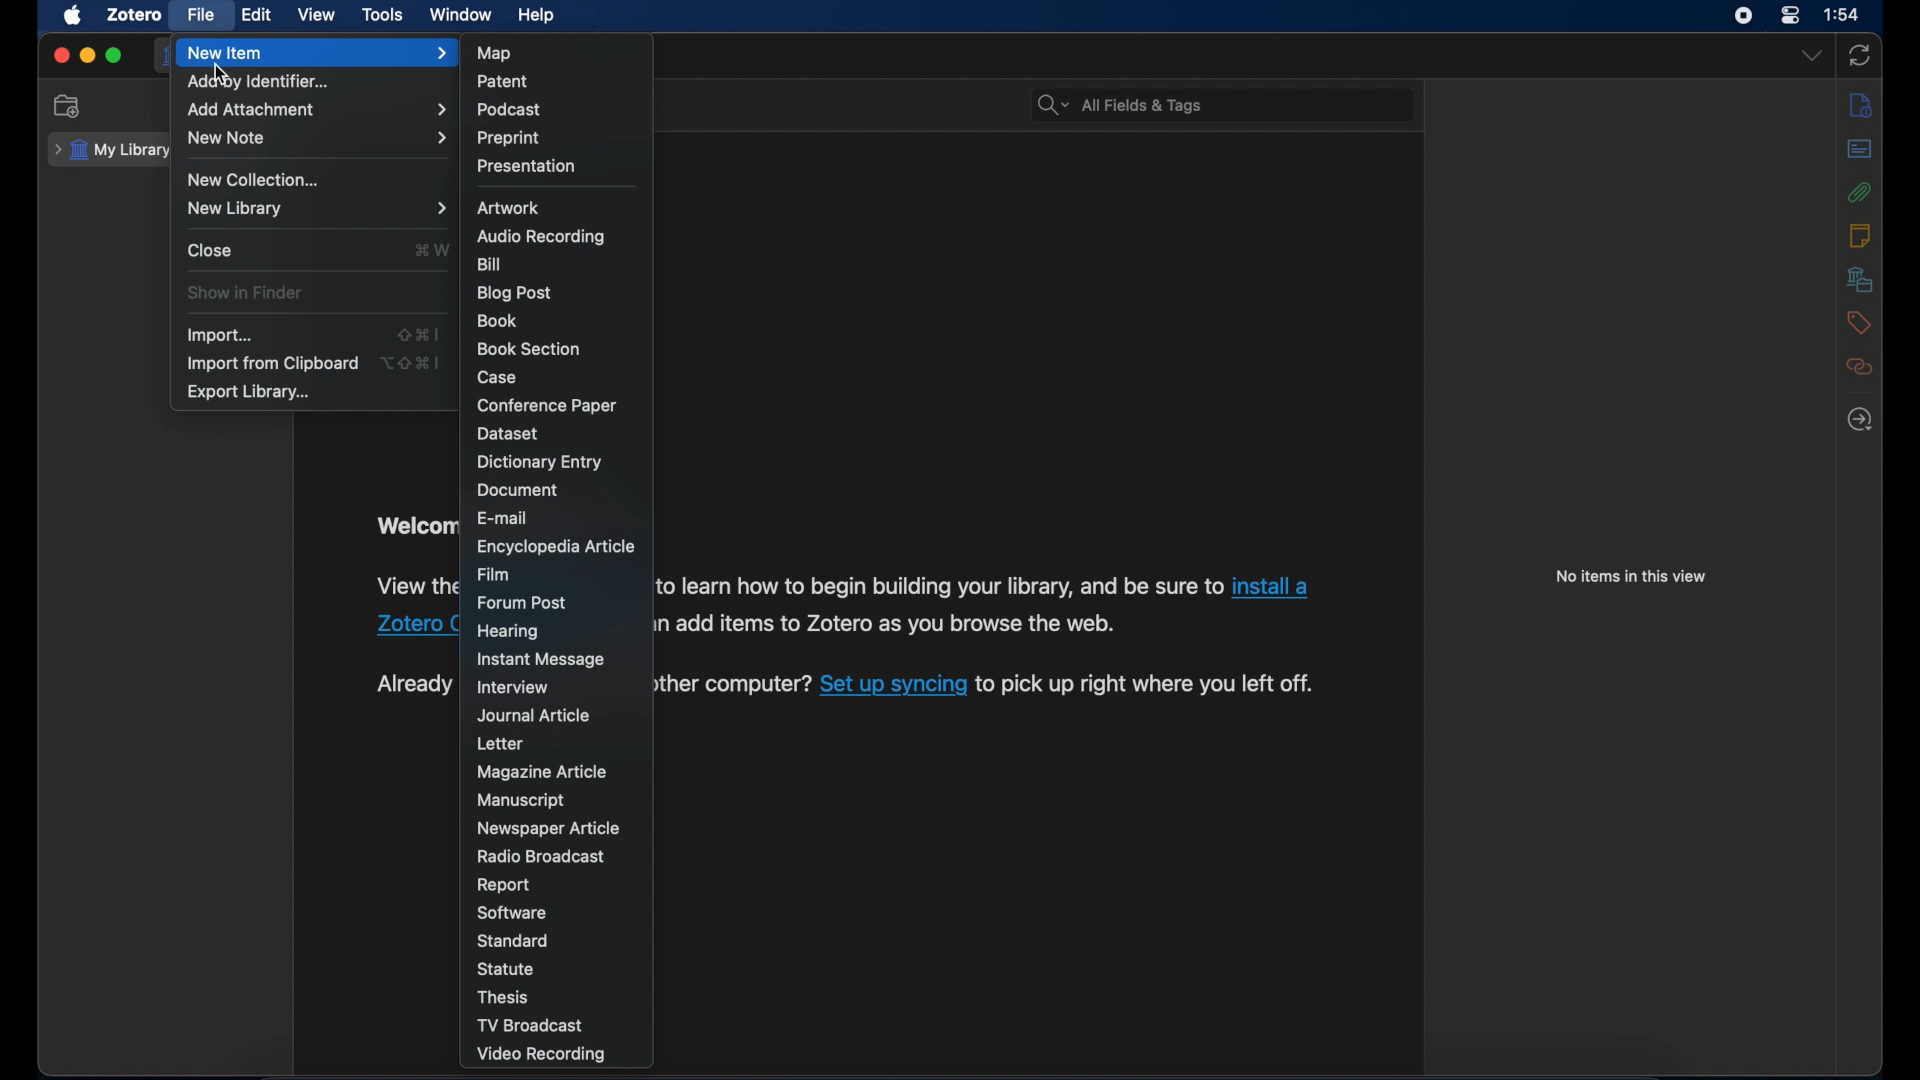  What do you see at coordinates (1860, 367) in the screenshot?
I see `related` at bounding box center [1860, 367].